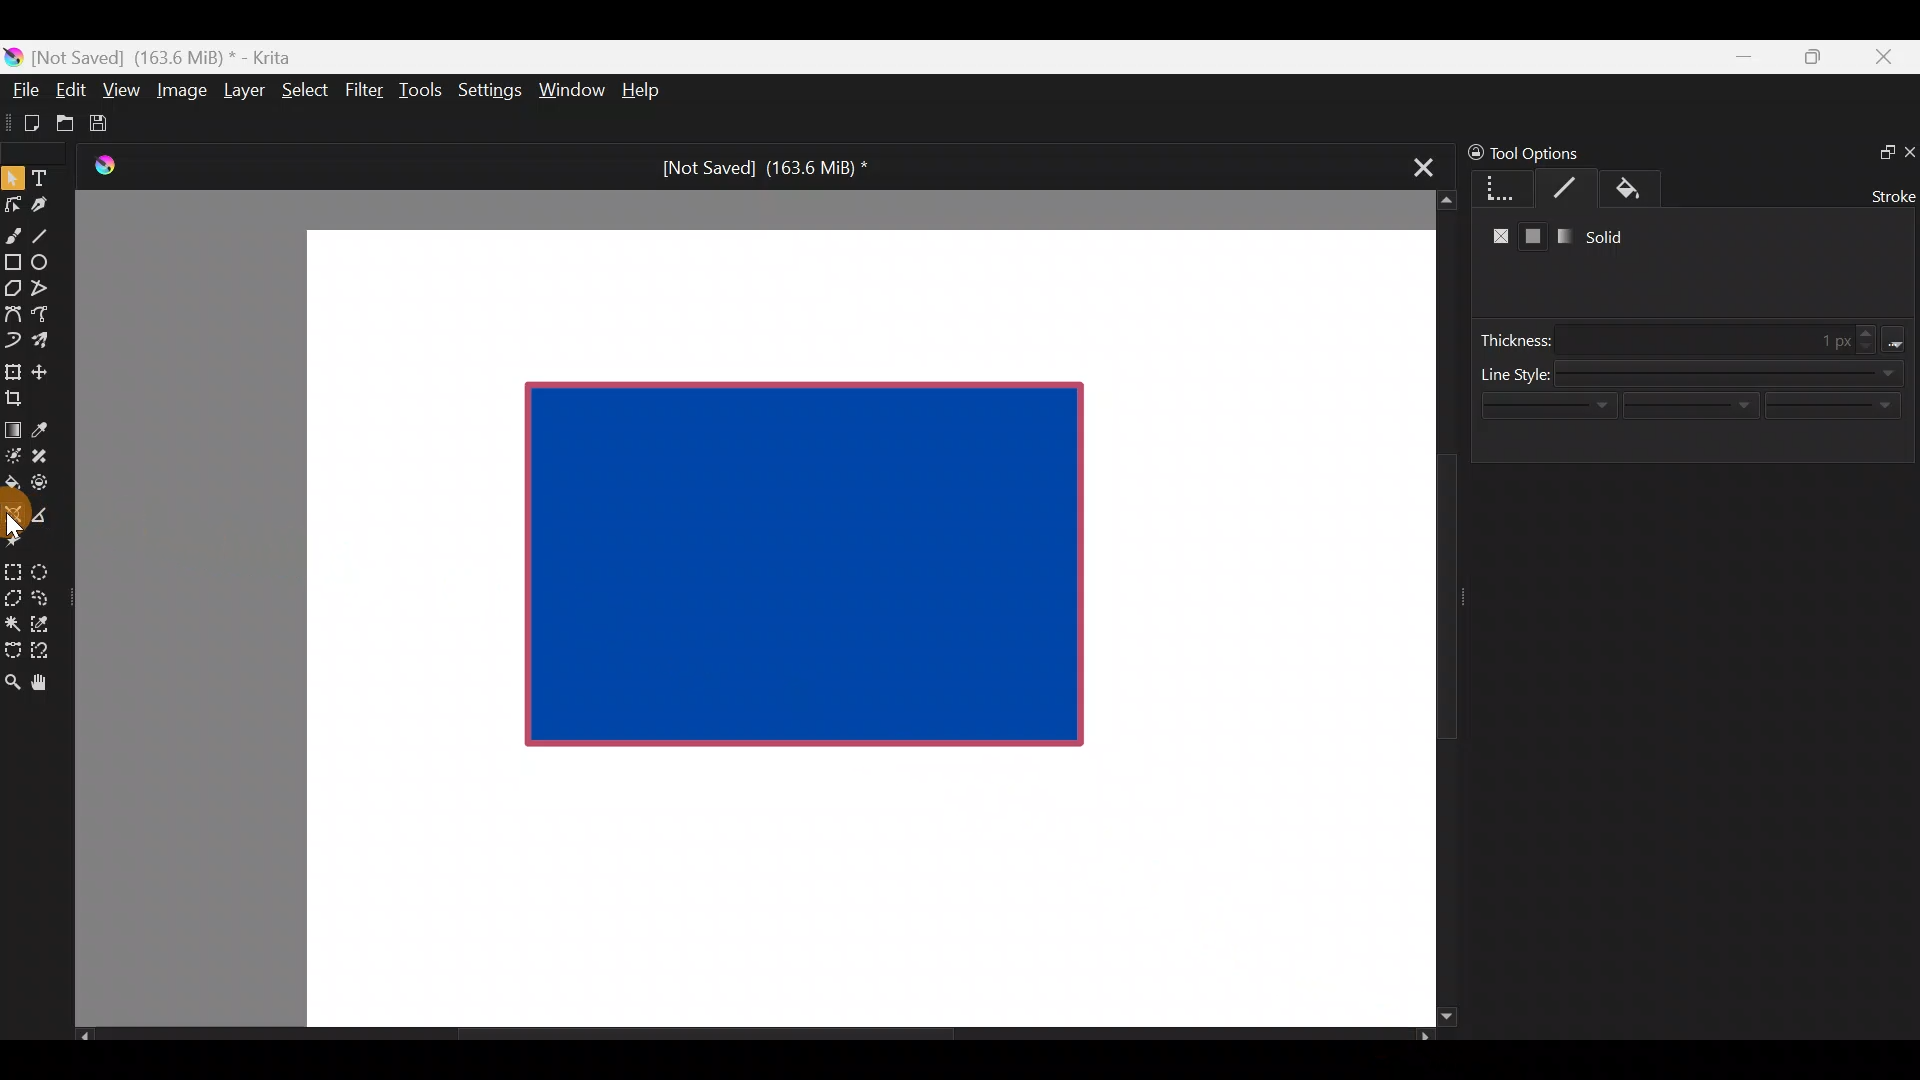 This screenshot has width=1920, height=1080. Describe the element at coordinates (365, 89) in the screenshot. I see `Filter` at that location.